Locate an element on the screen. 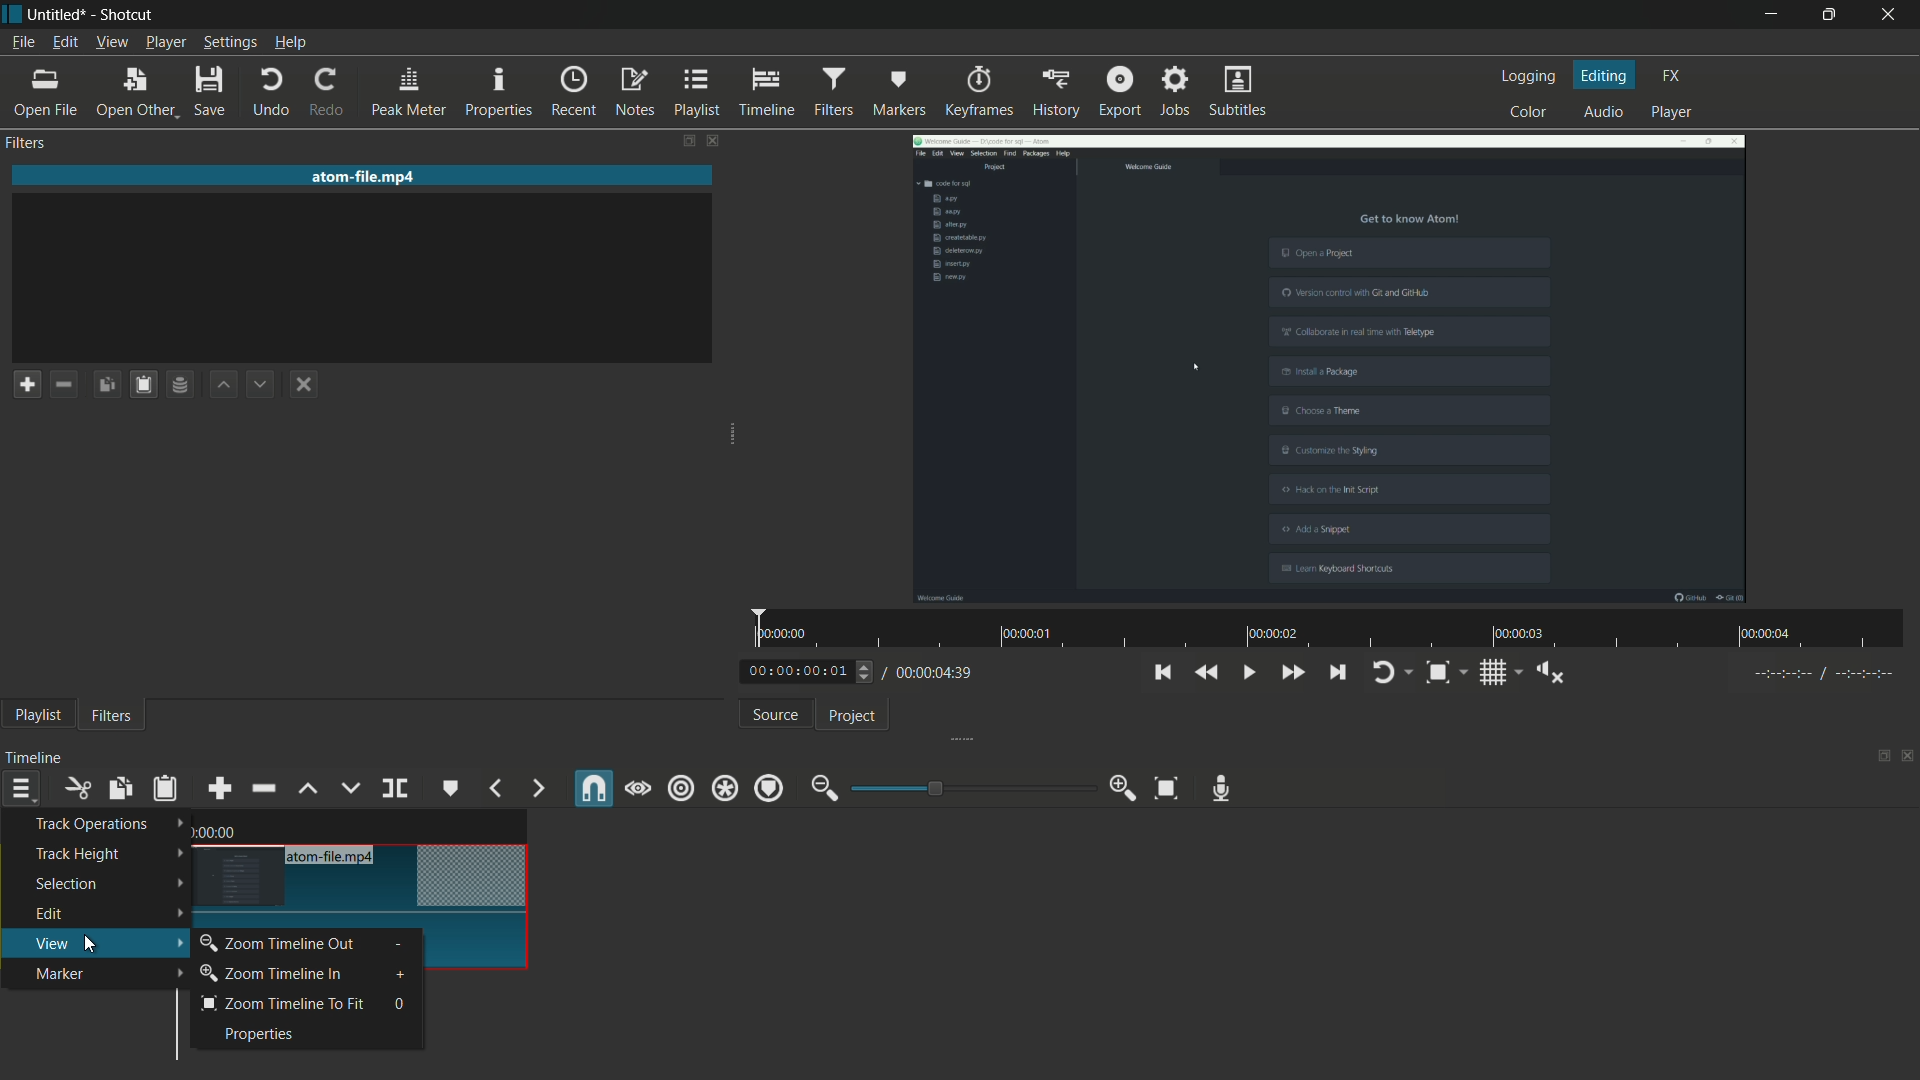  cursor is located at coordinates (97, 944).